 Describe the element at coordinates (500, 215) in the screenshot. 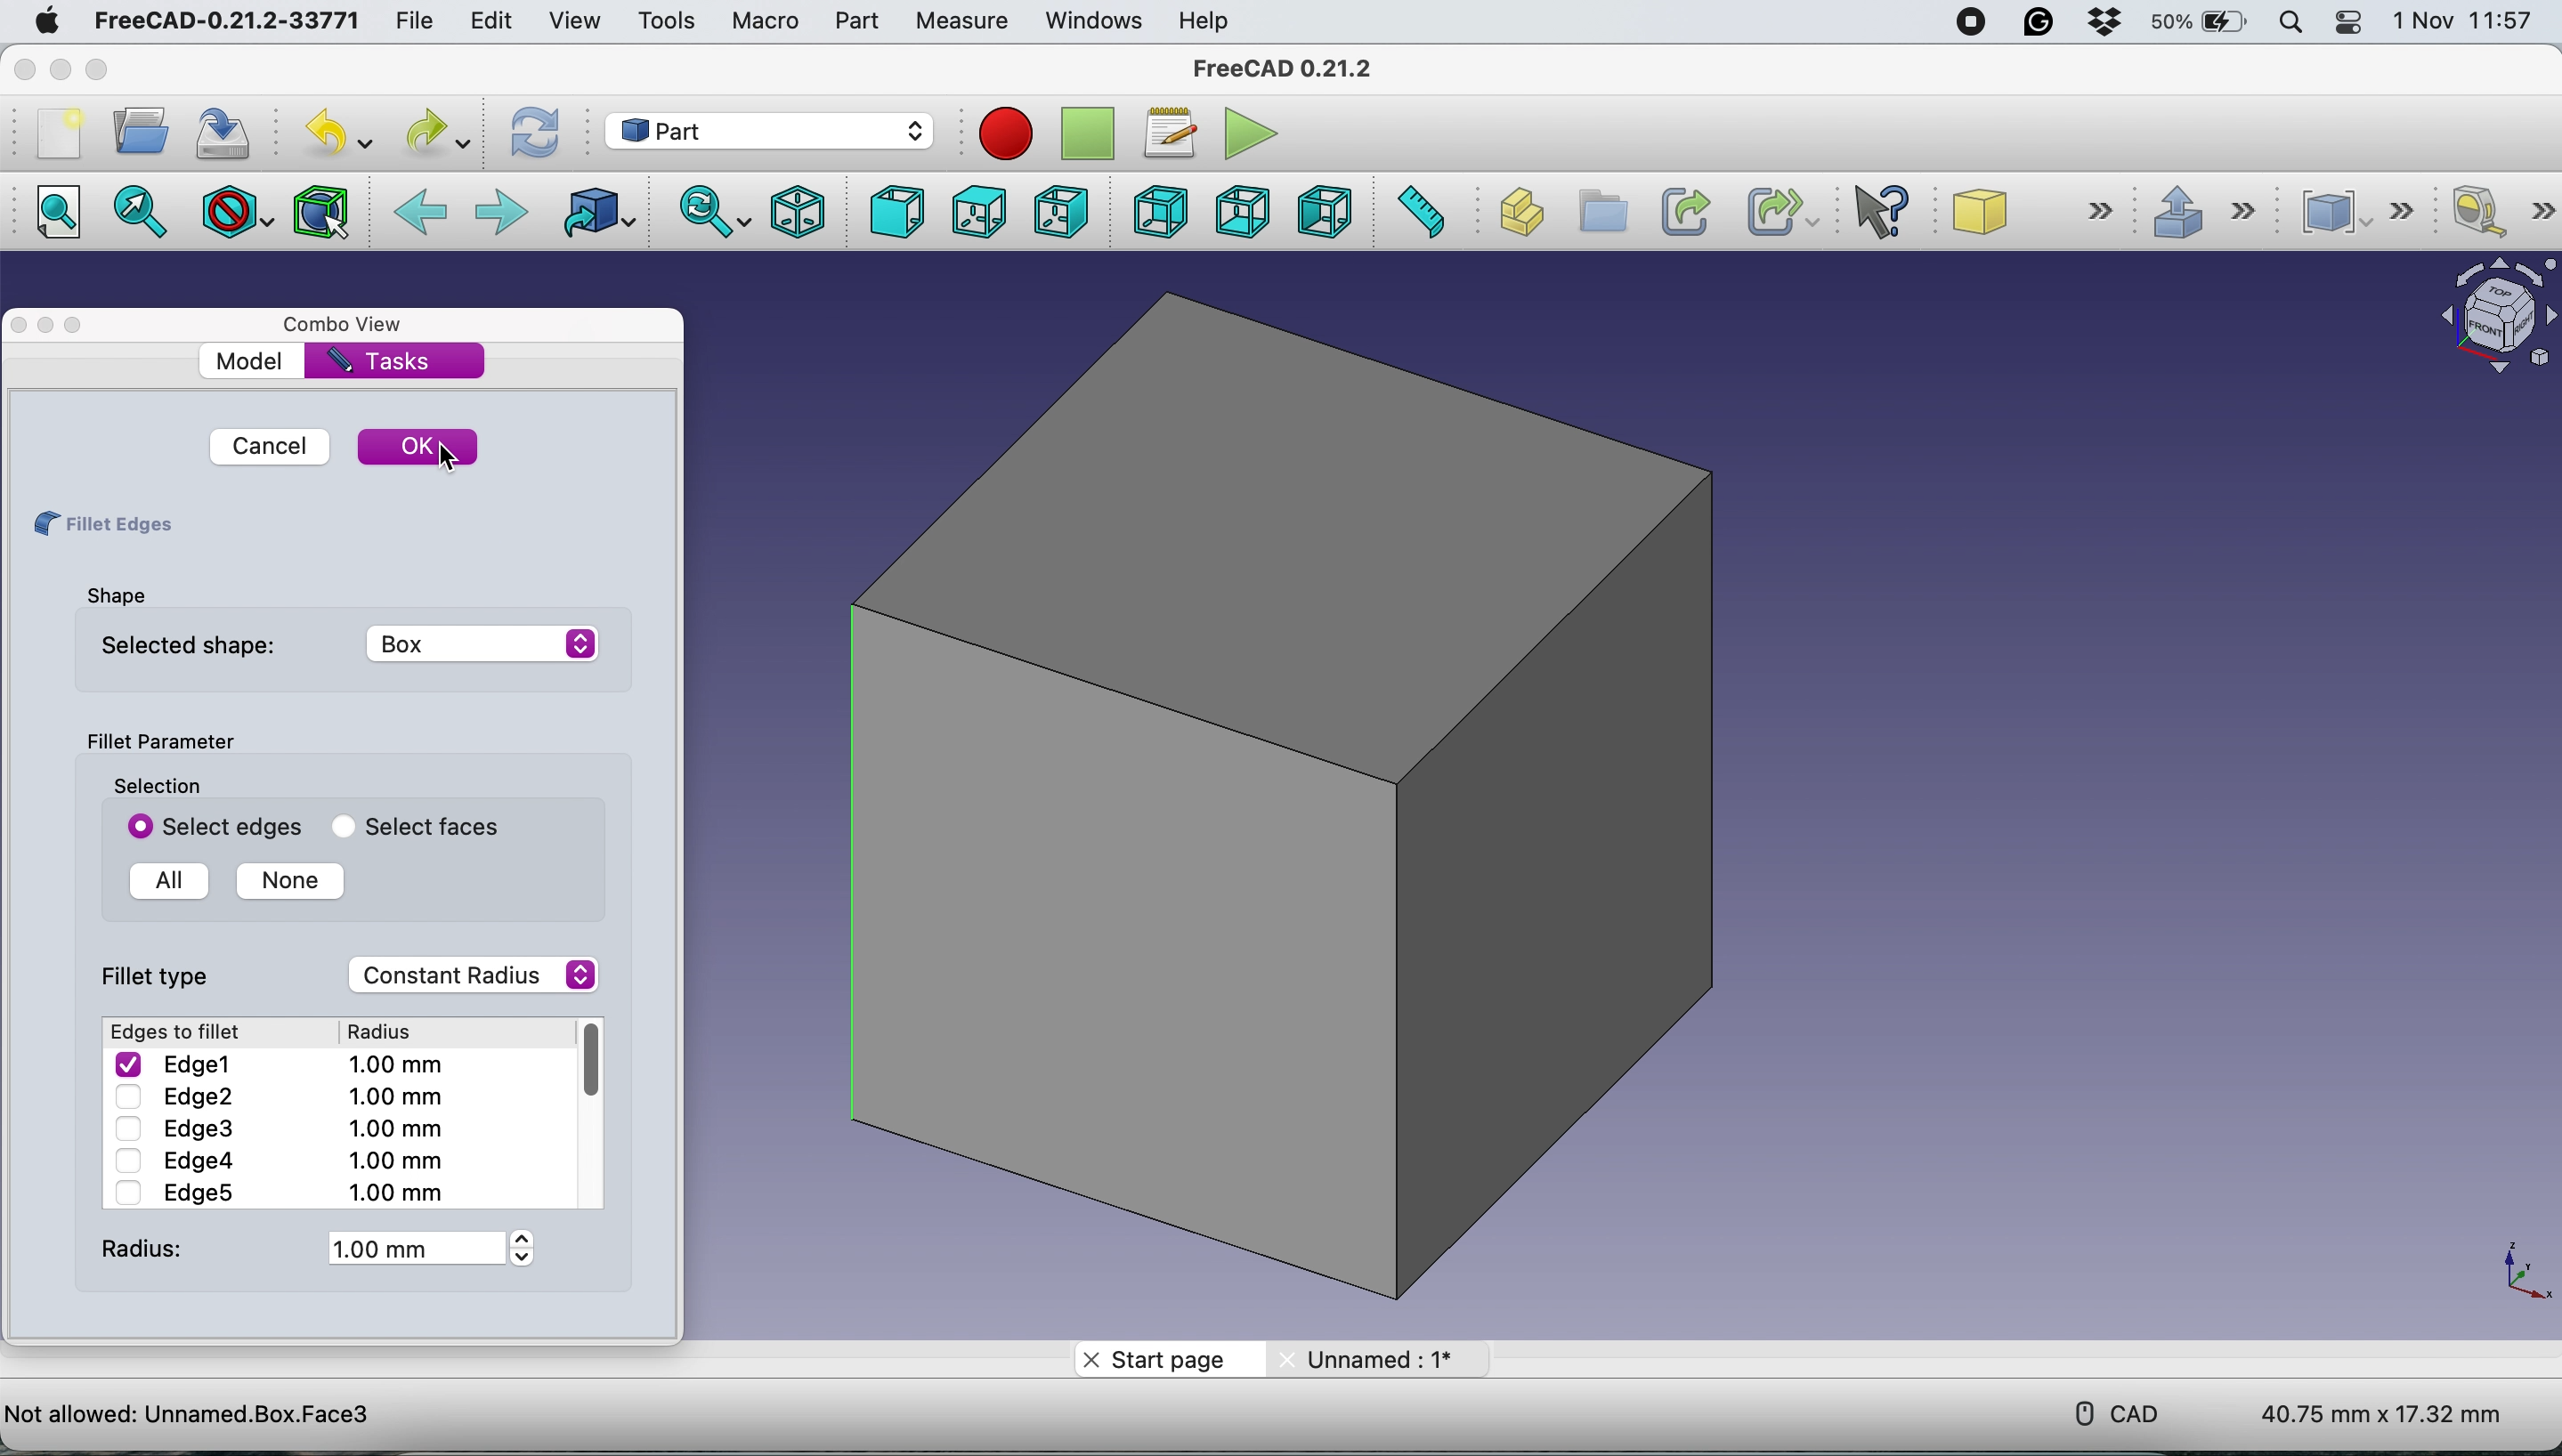

I see `forward` at that location.